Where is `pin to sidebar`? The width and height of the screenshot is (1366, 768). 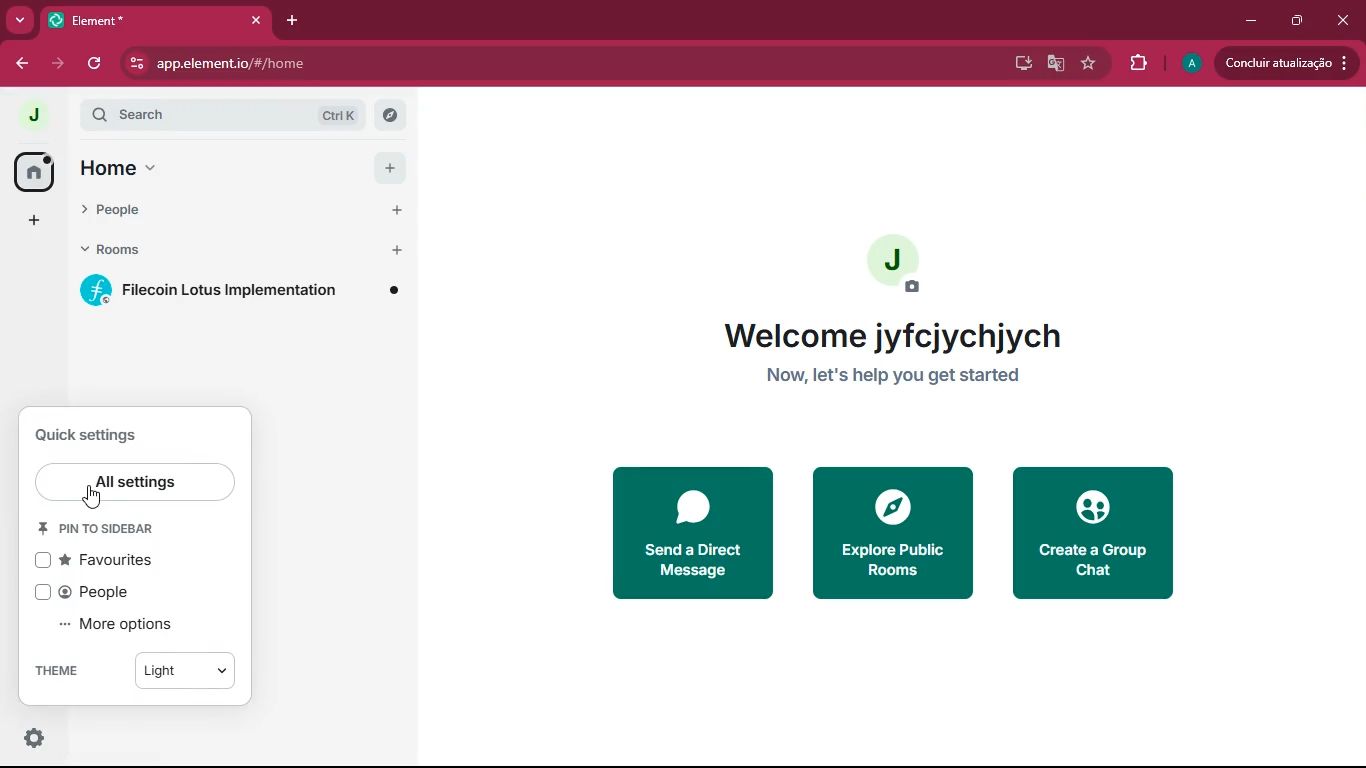 pin to sidebar is located at coordinates (117, 528).